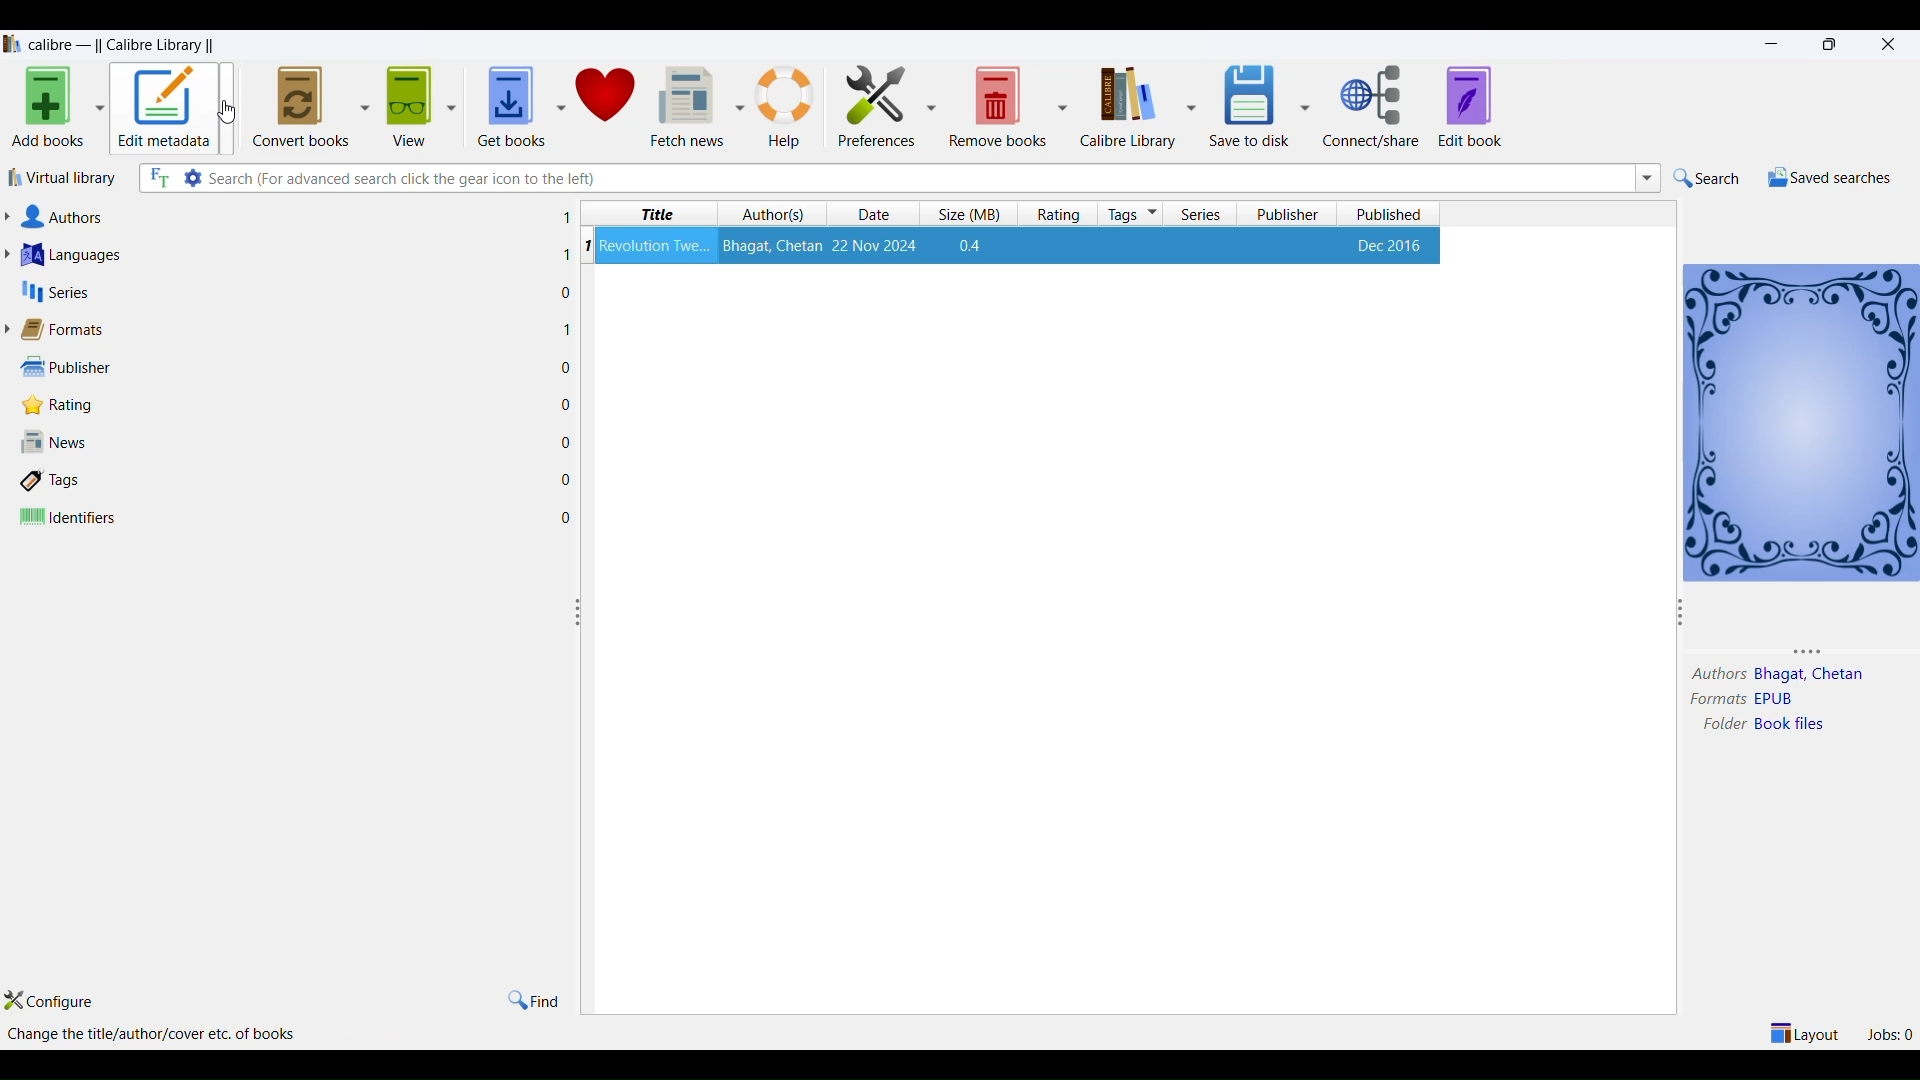 The width and height of the screenshot is (1920, 1080). What do you see at coordinates (53, 405) in the screenshot?
I see `rating` at bounding box center [53, 405].